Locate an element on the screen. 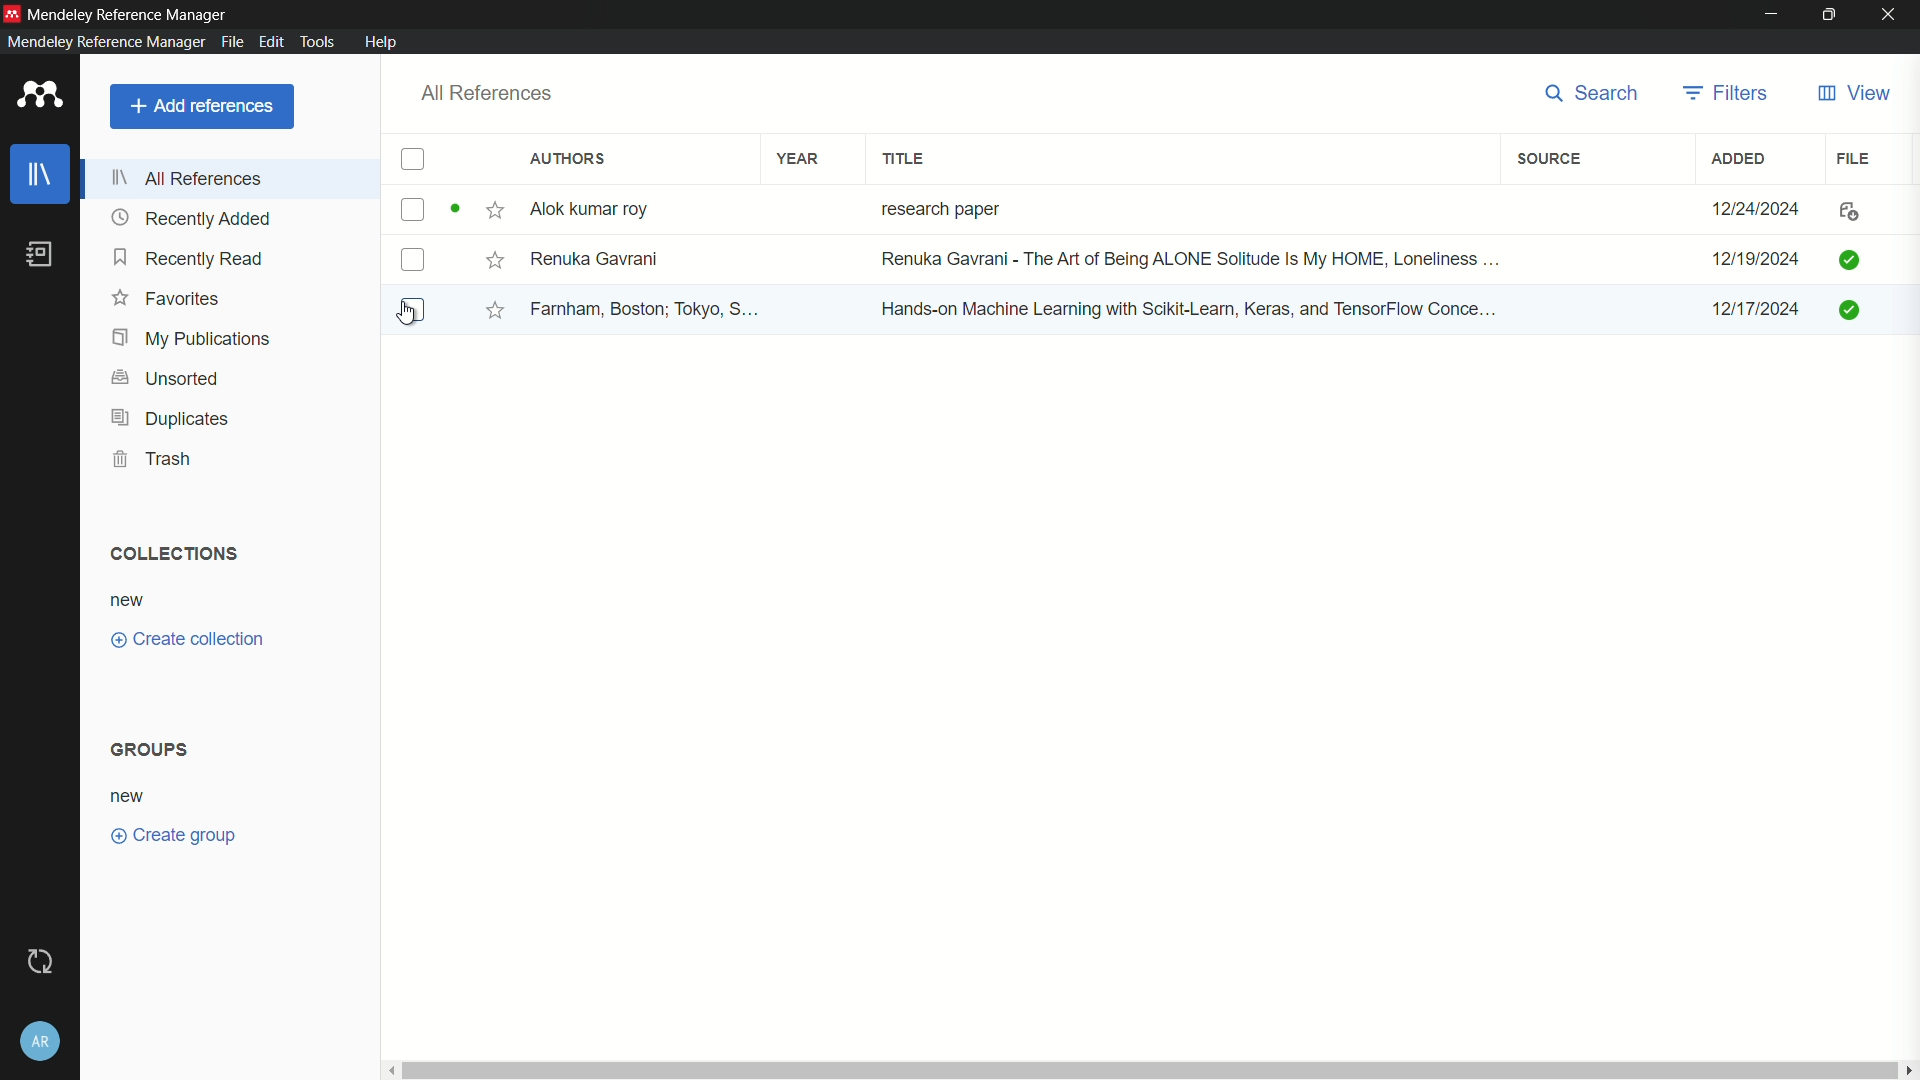 The image size is (1920, 1080). create group is located at coordinates (170, 833).